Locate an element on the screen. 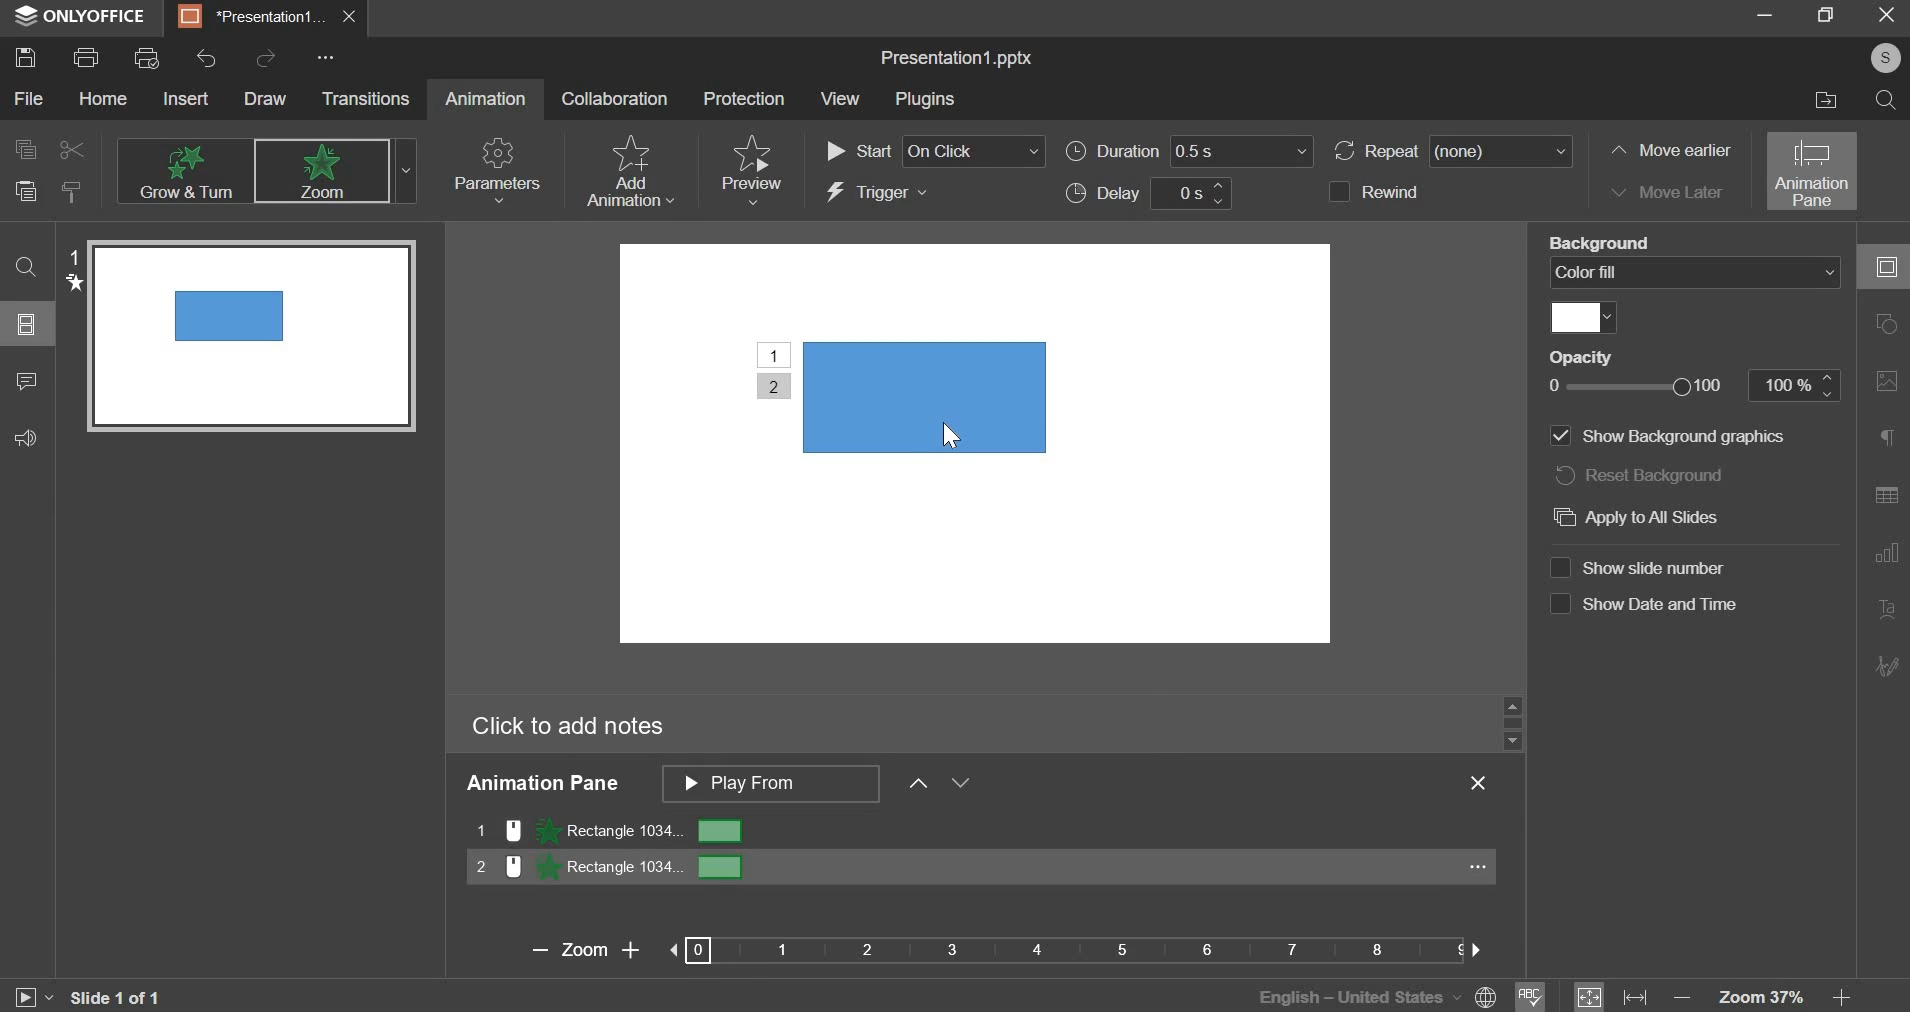  rectangle 1034 is located at coordinates (980, 831).